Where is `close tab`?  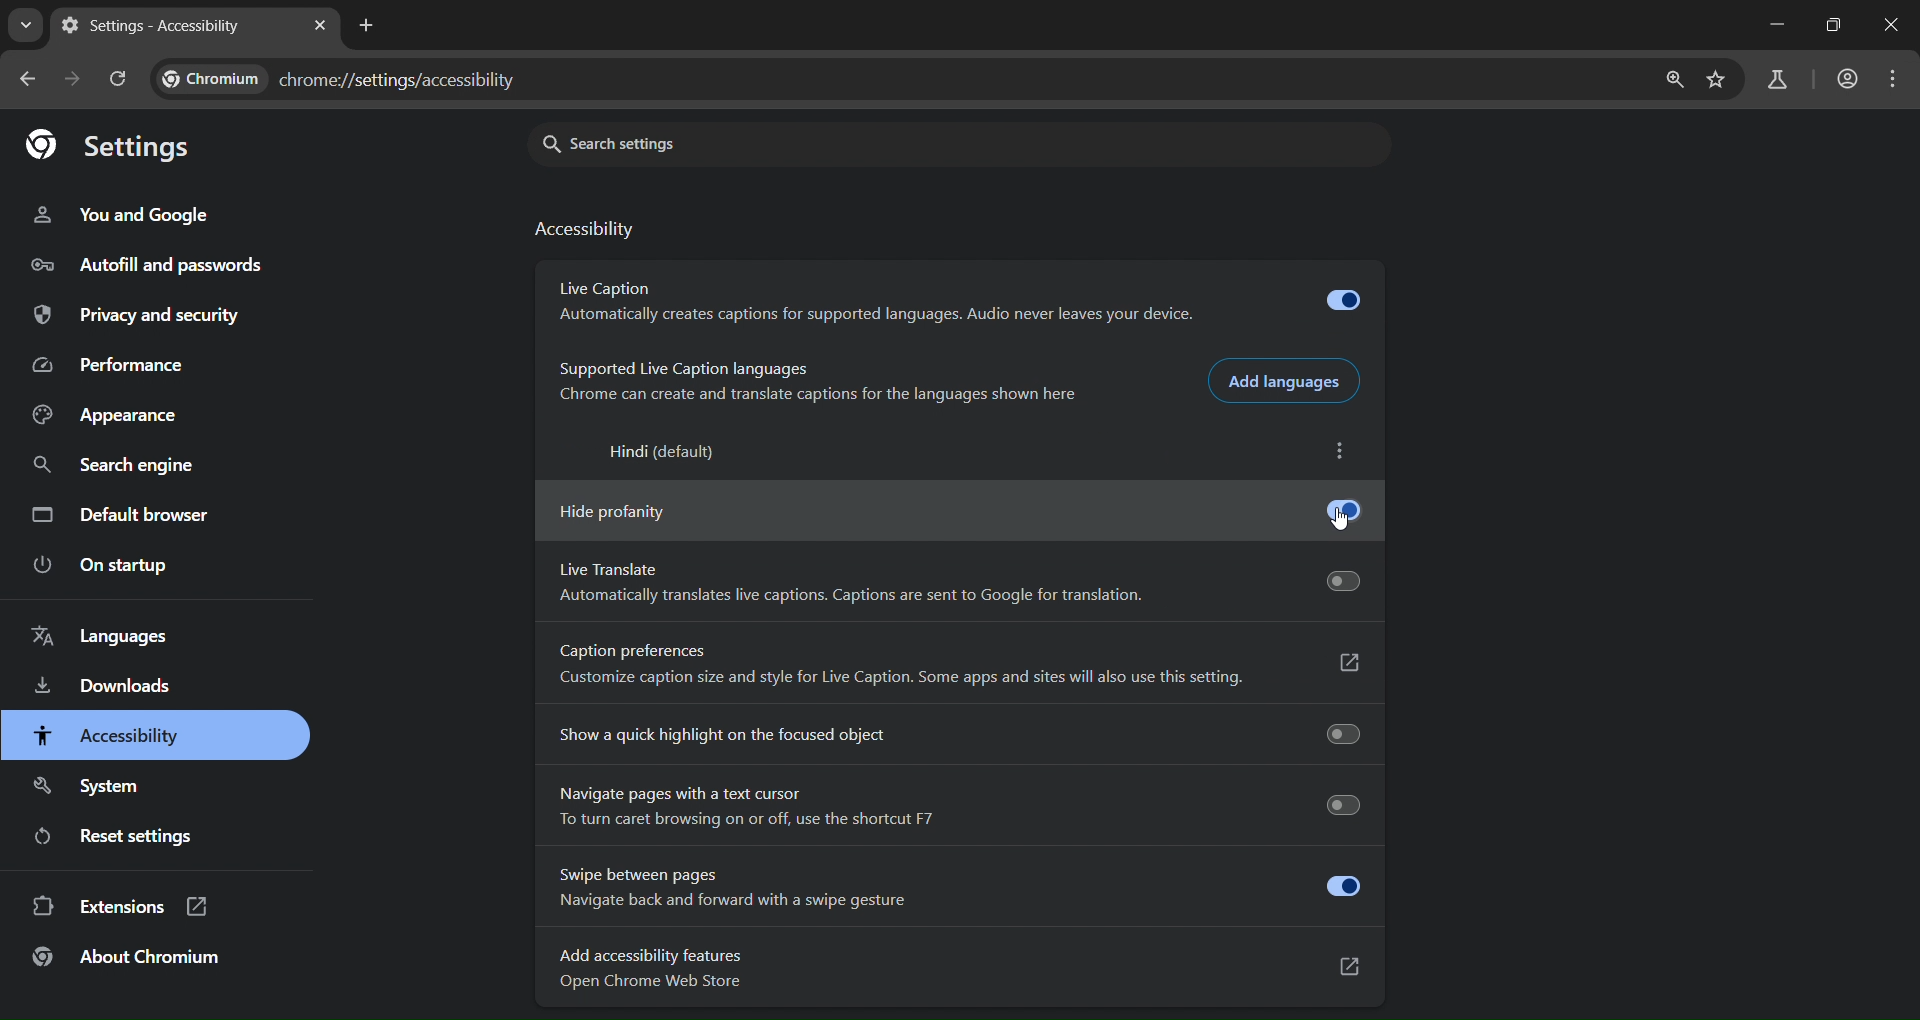 close tab is located at coordinates (321, 24).